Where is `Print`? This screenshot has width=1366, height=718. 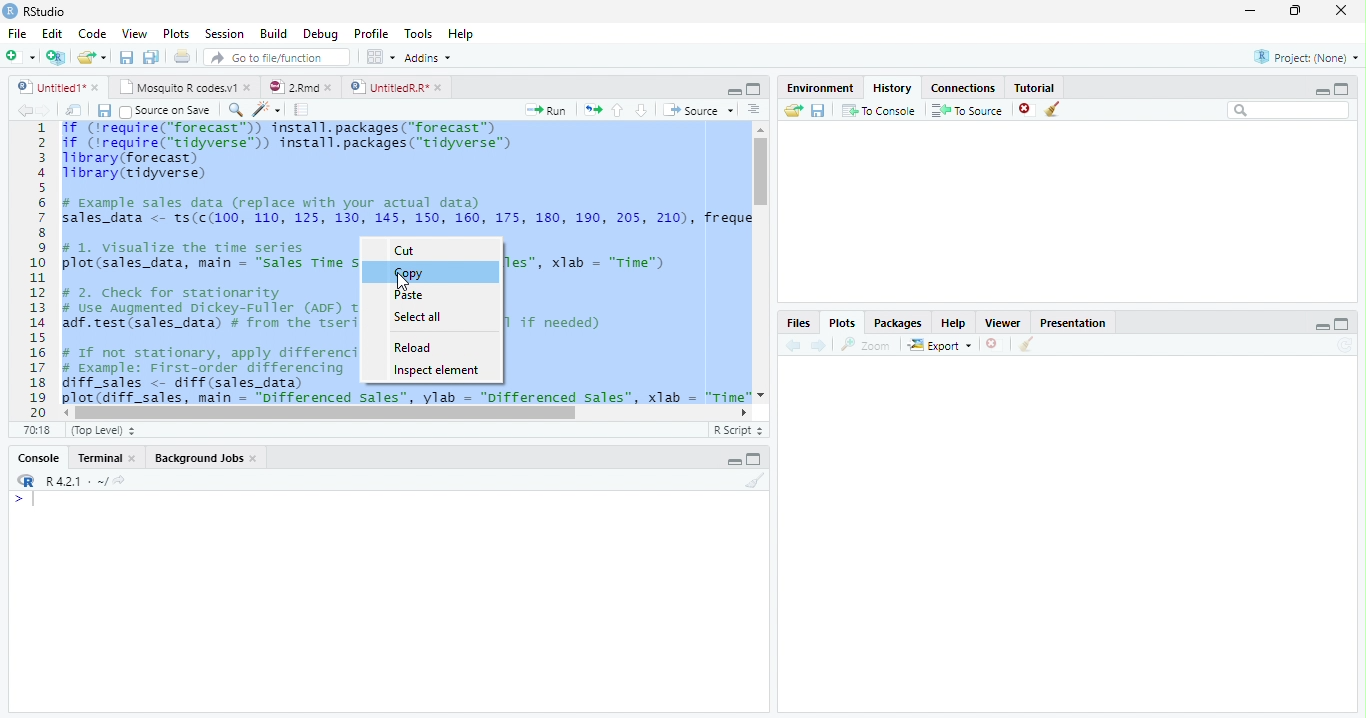
Print is located at coordinates (182, 57).